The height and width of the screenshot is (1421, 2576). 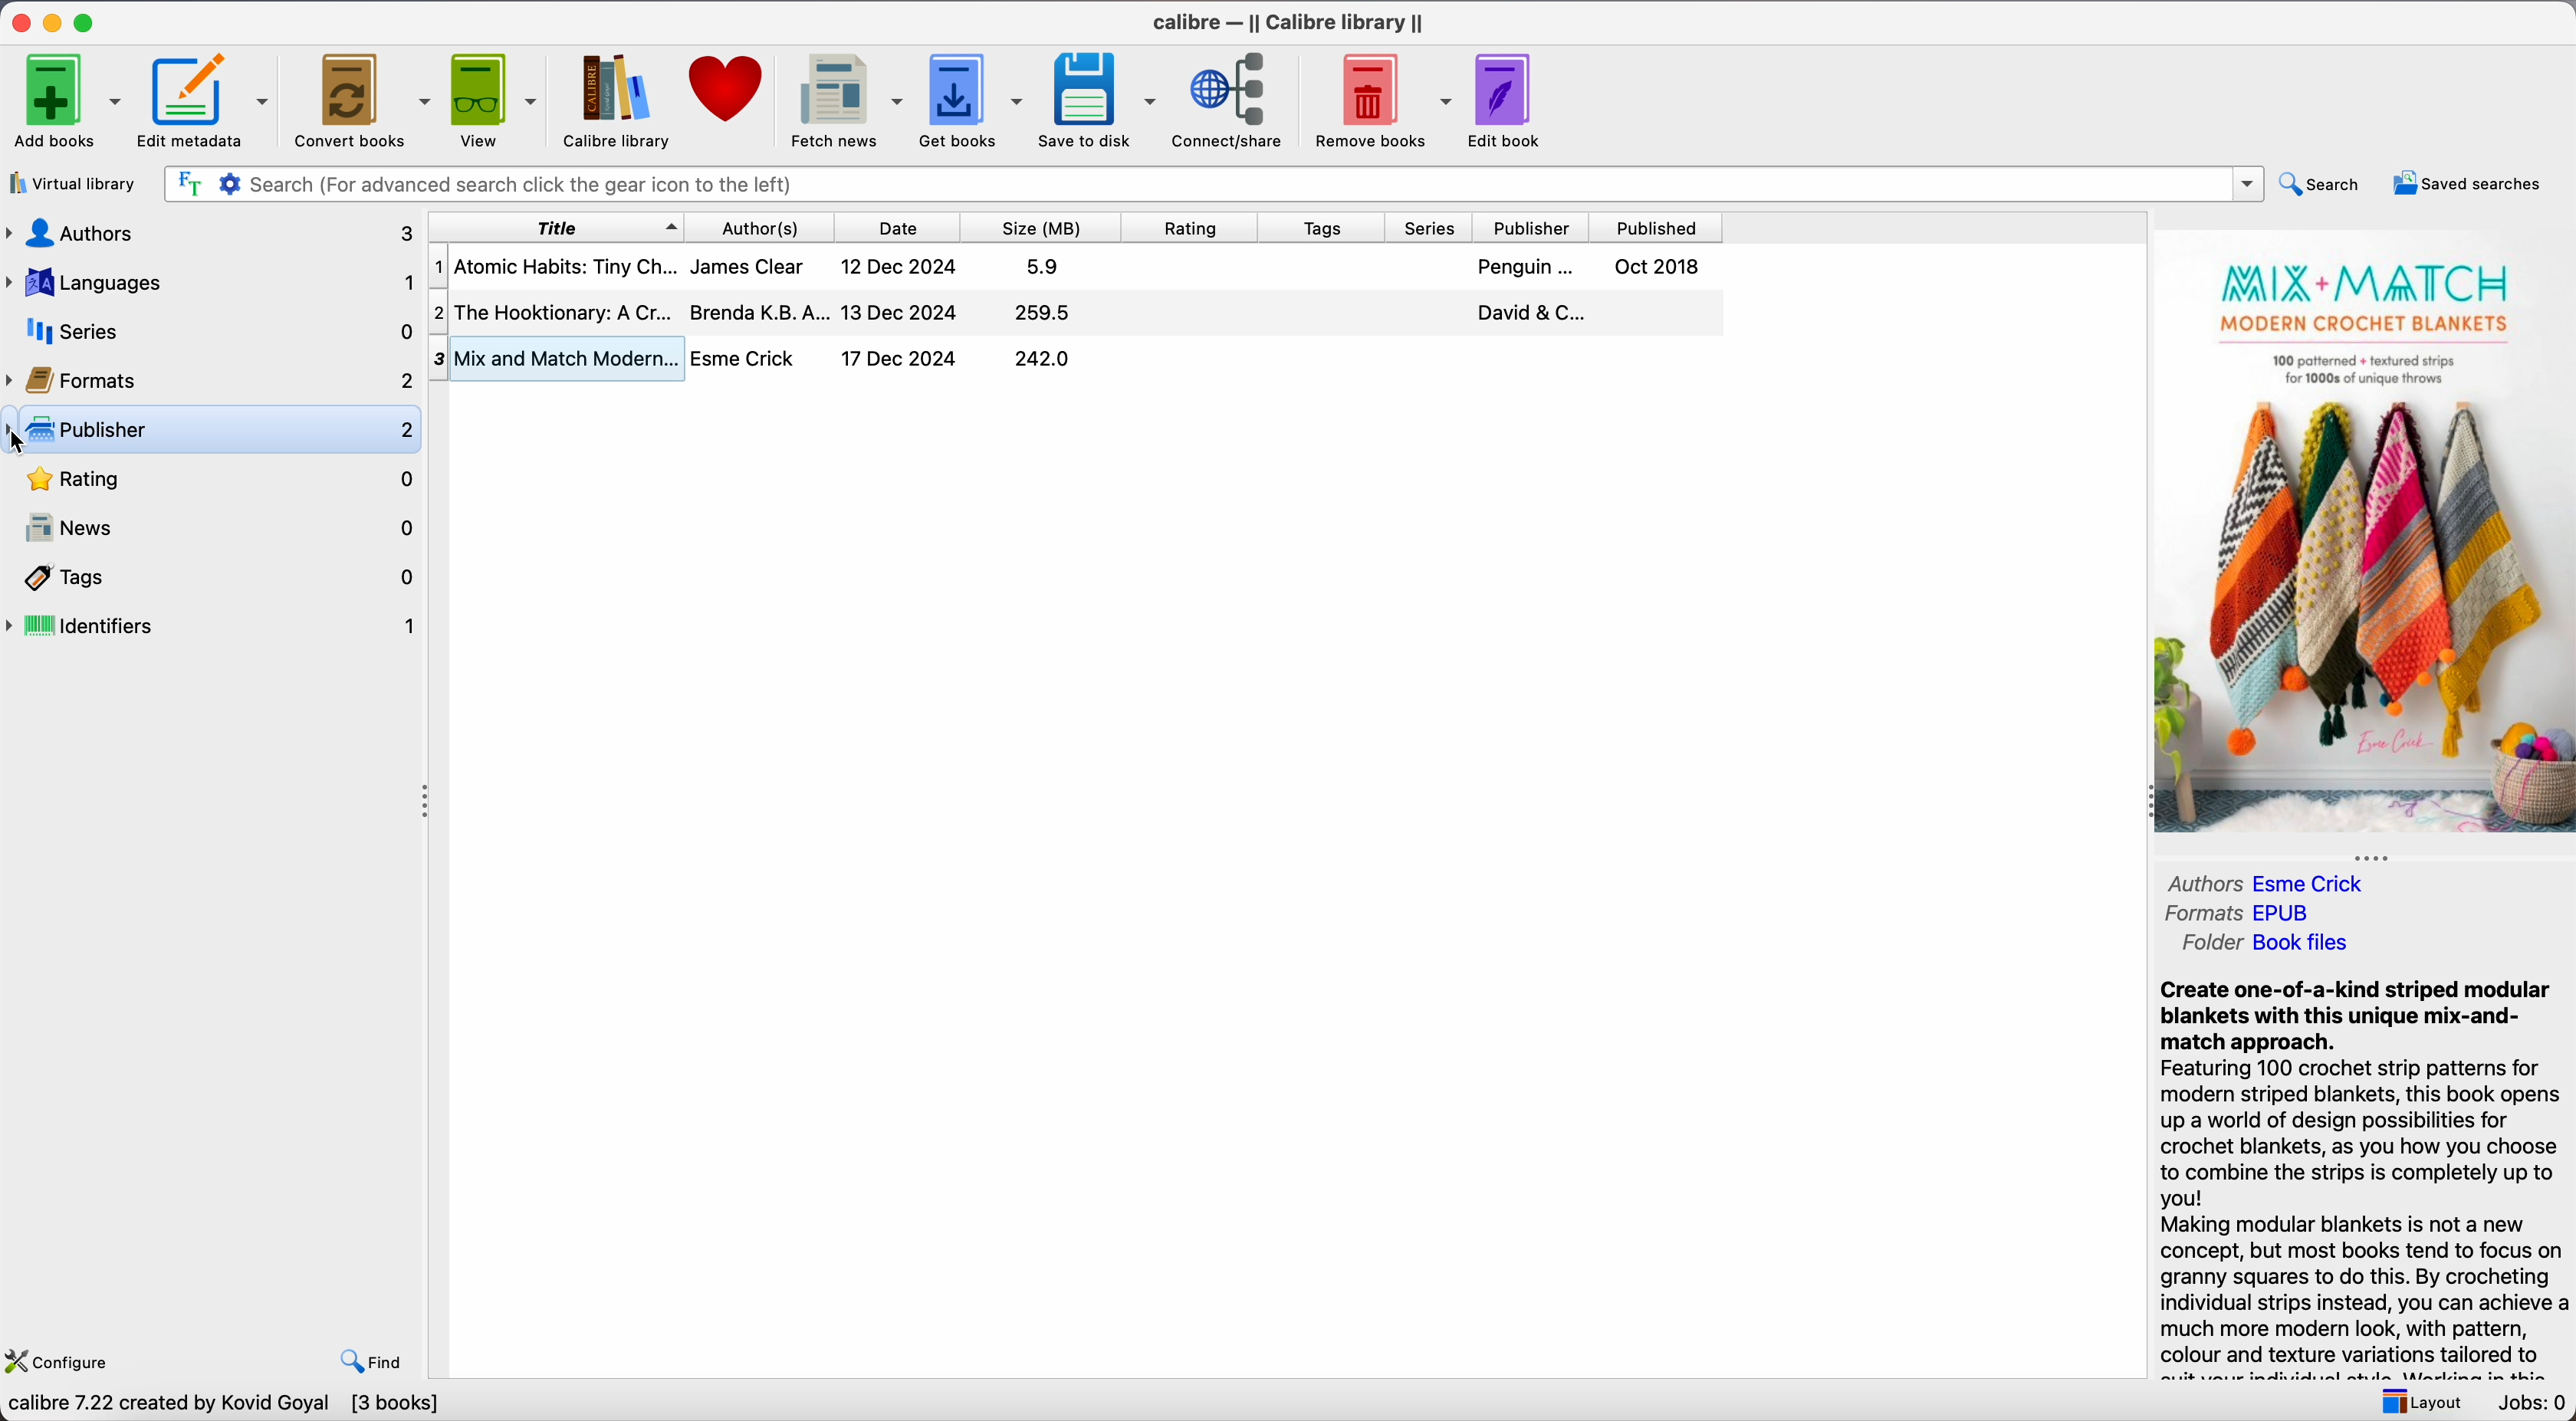 I want to click on formats EPUB, so click(x=2247, y=912).